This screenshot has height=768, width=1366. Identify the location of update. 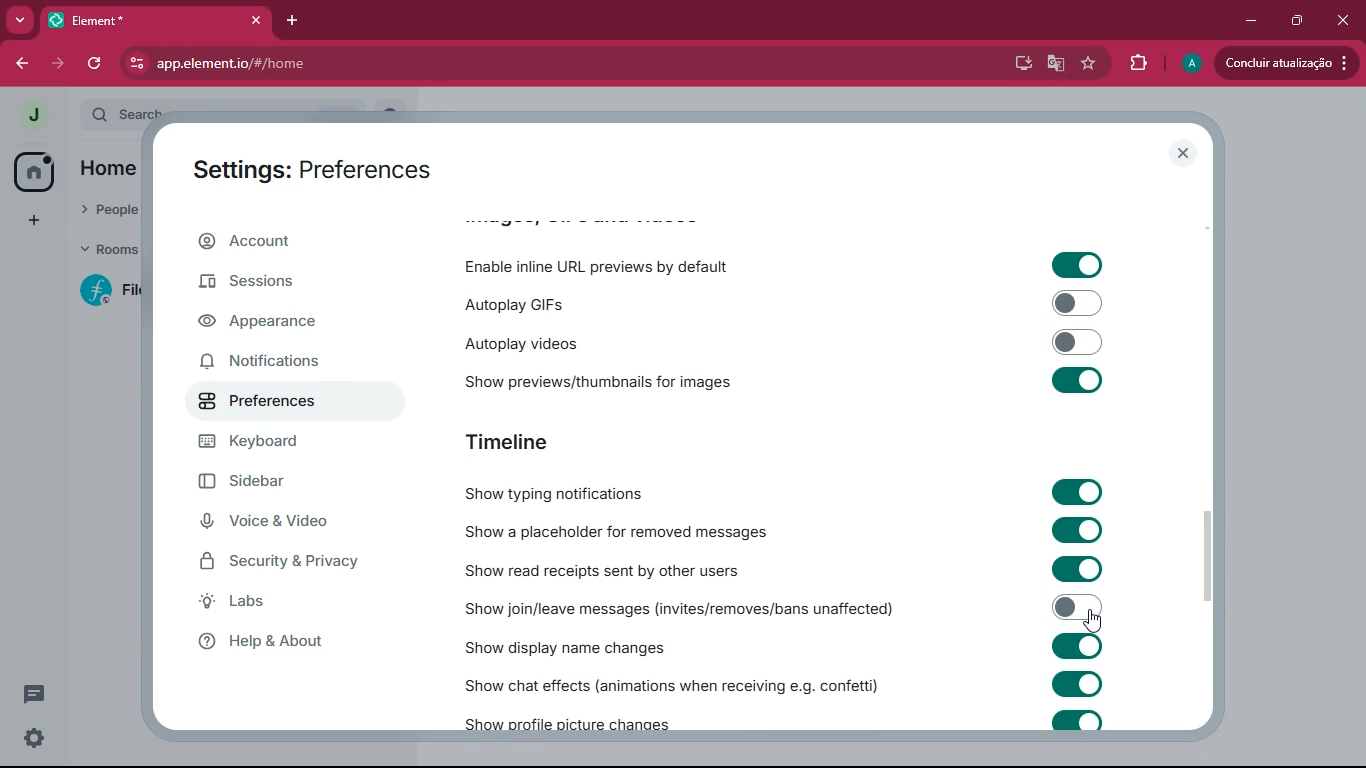
(1287, 63).